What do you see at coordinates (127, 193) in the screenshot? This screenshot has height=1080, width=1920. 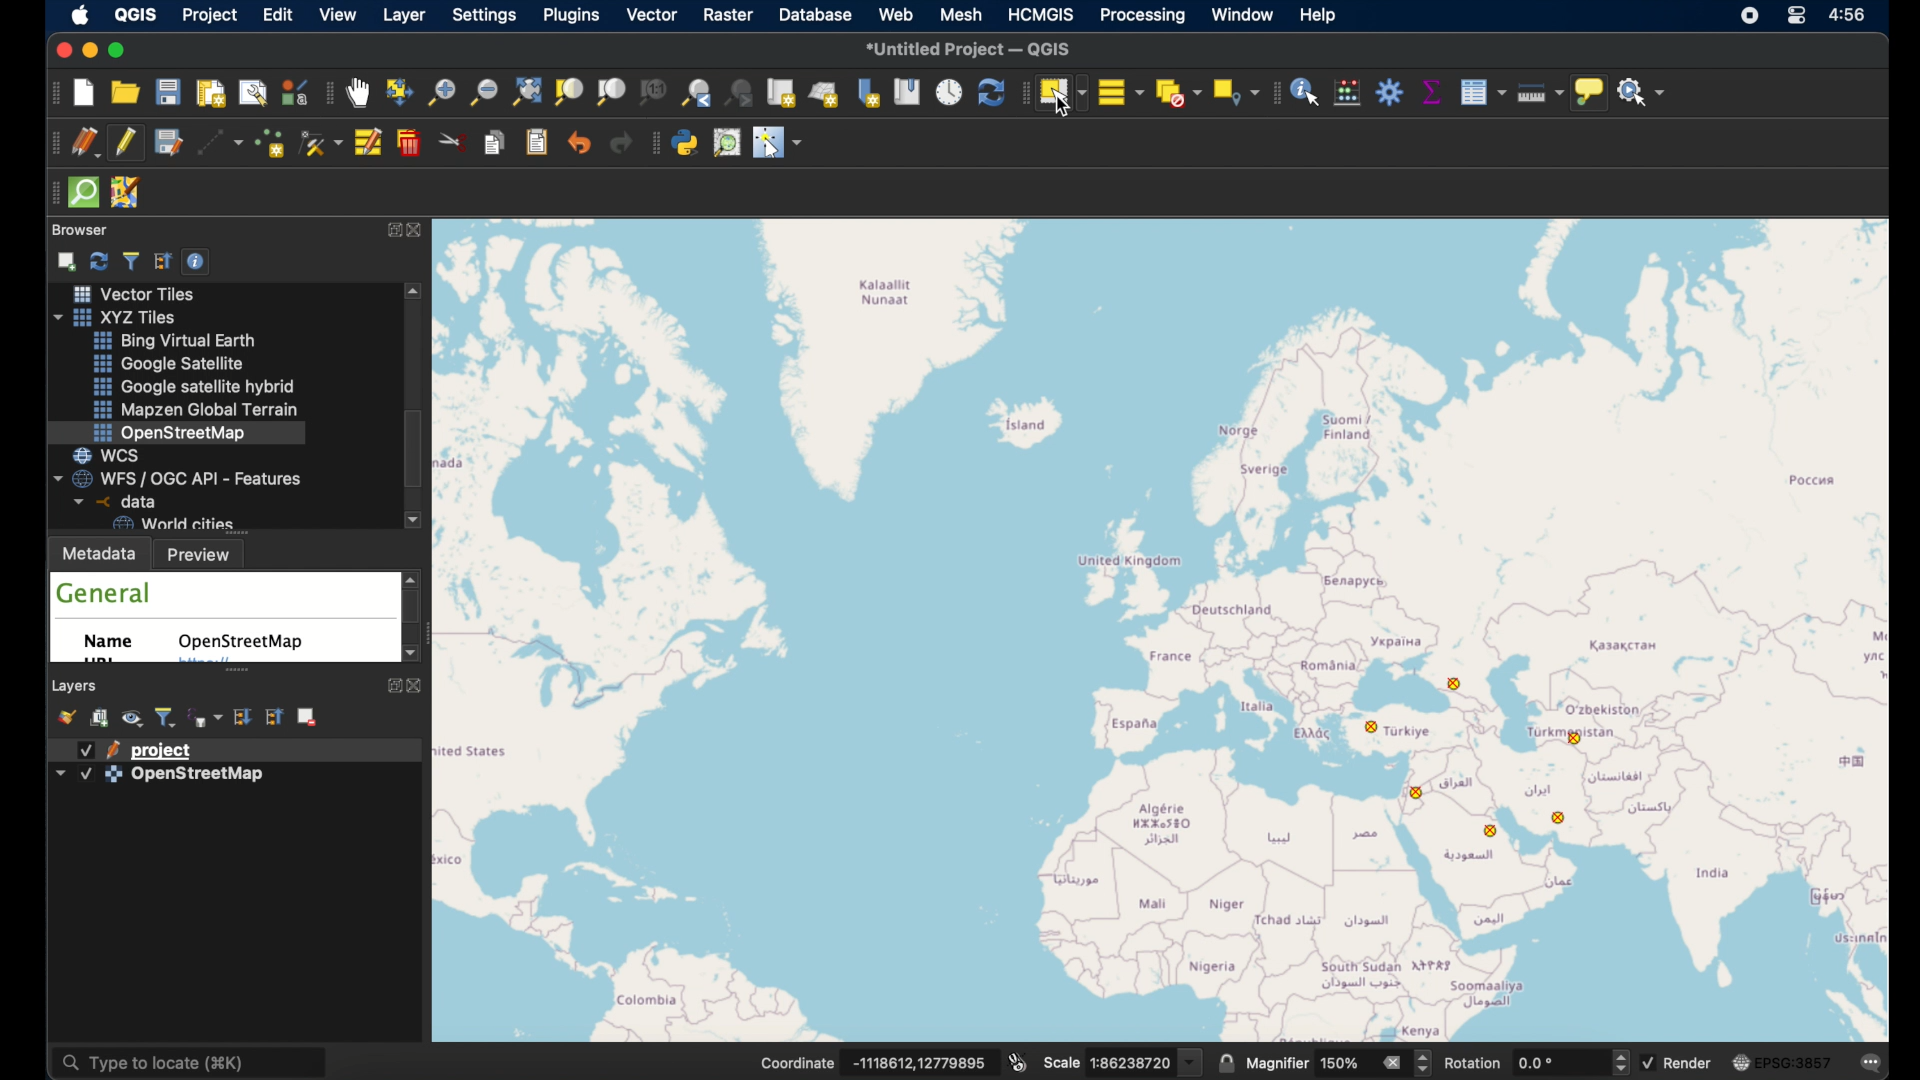 I see `josh remote` at bounding box center [127, 193].